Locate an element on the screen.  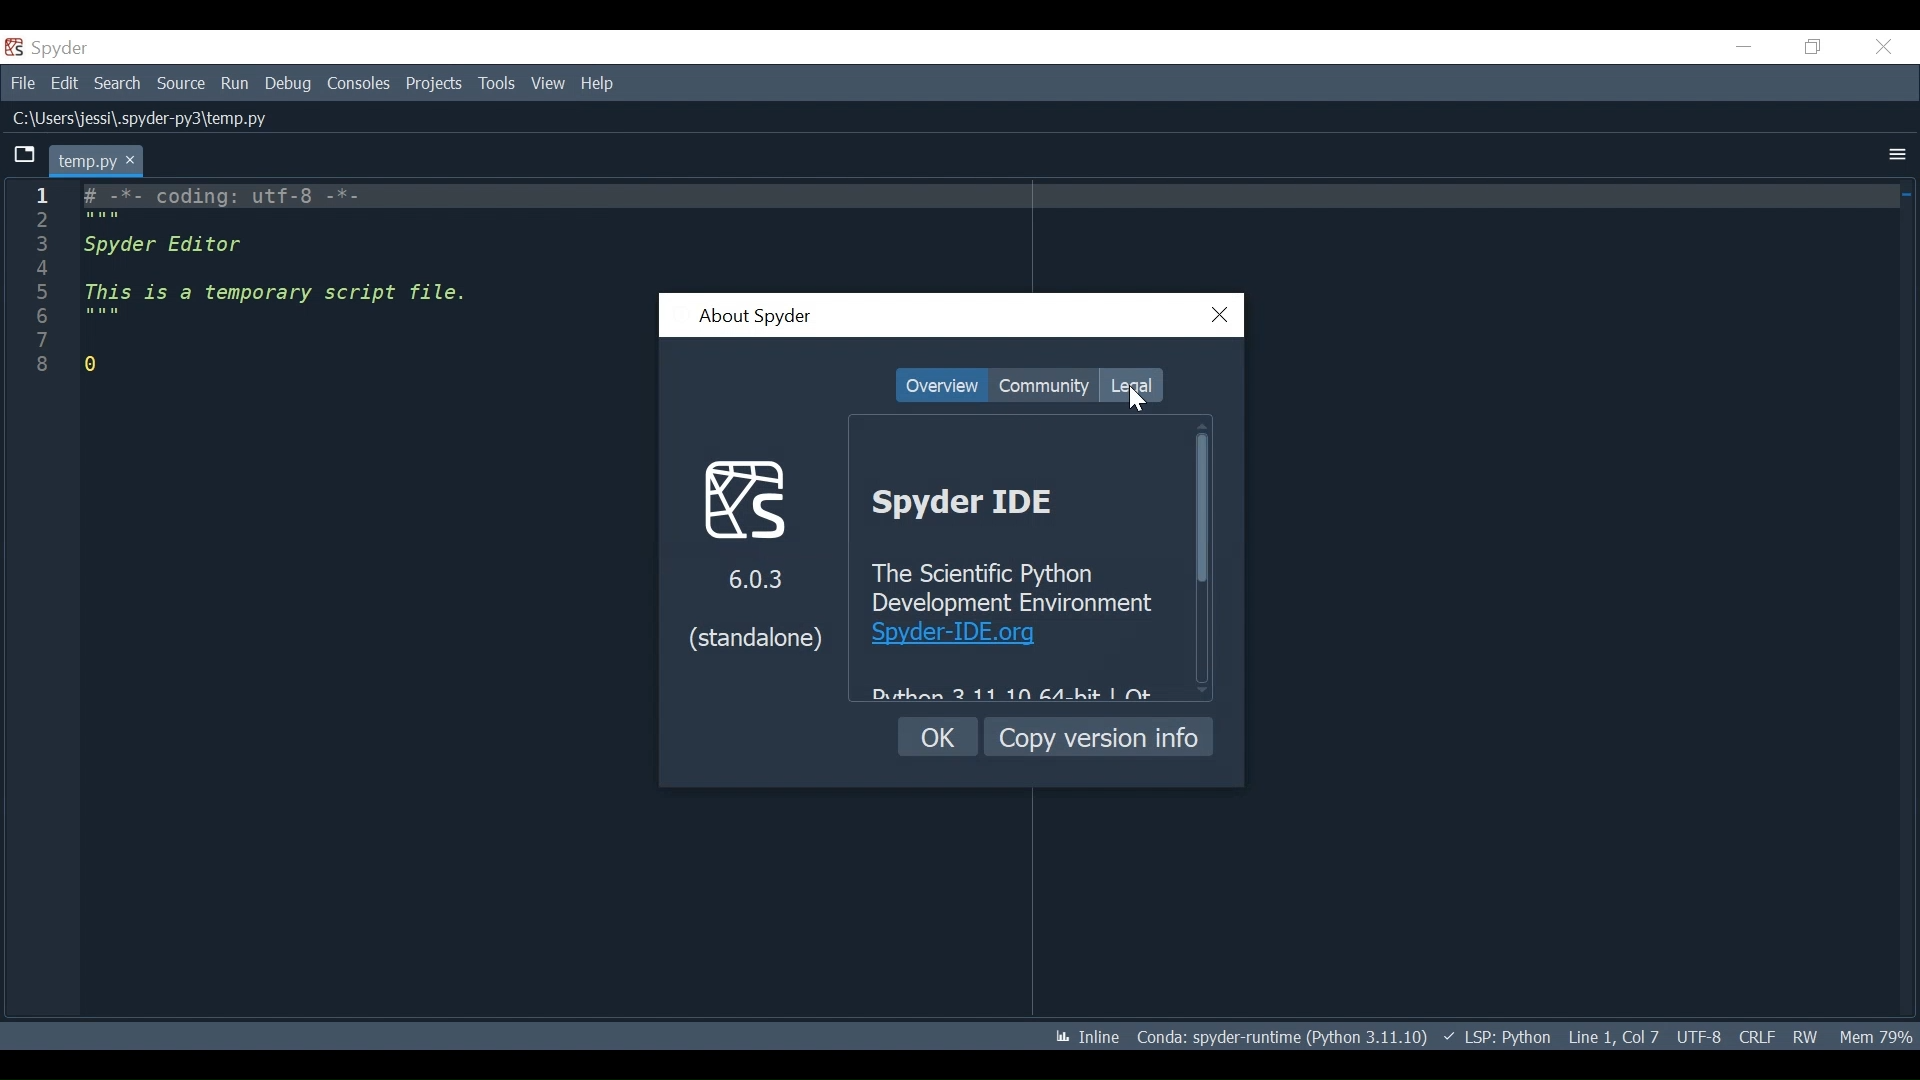
Run is located at coordinates (236, 85).